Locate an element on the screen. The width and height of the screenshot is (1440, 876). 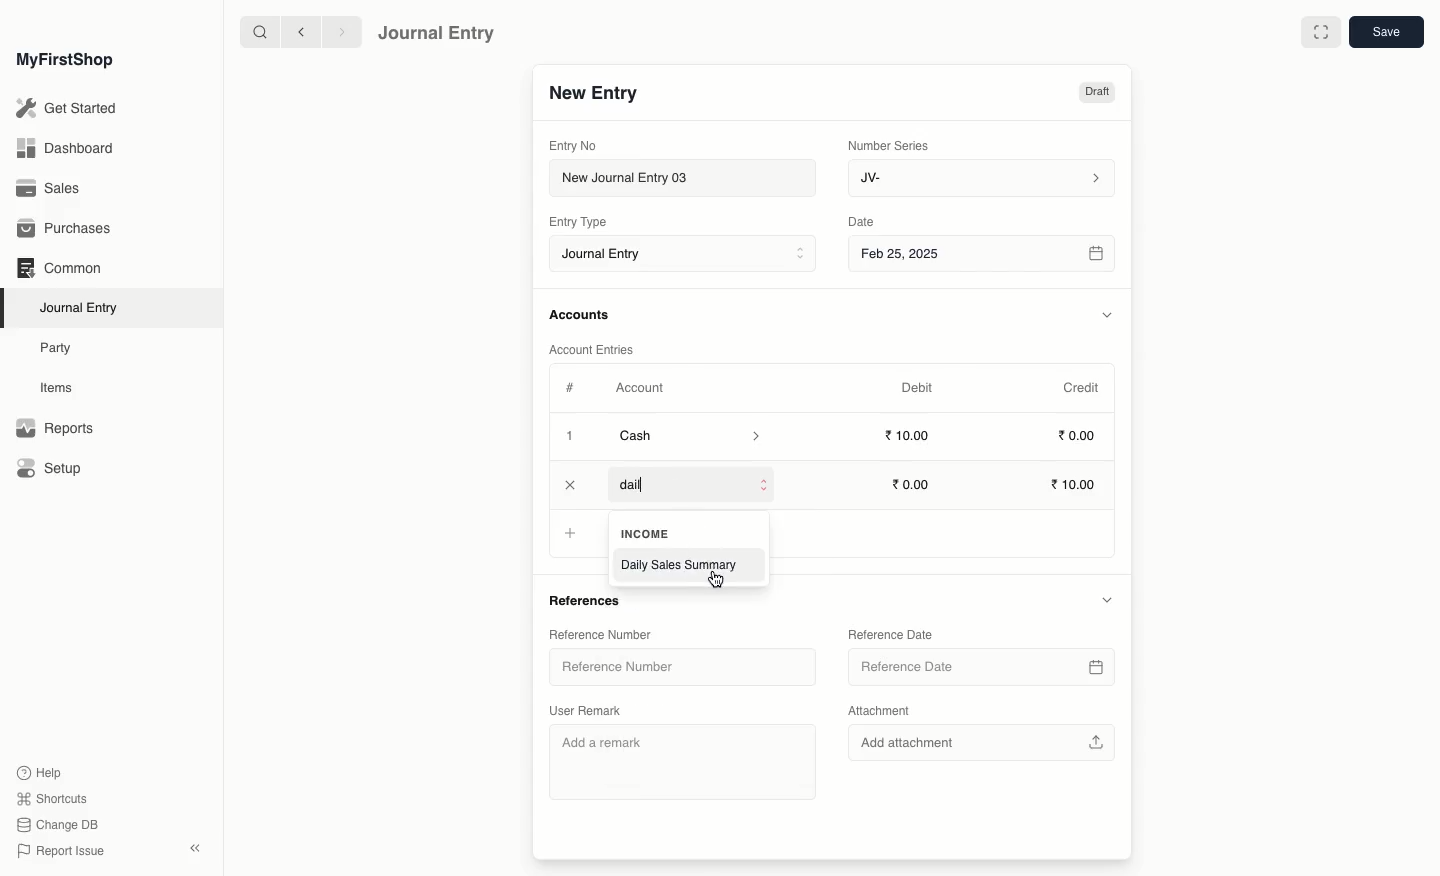
search is located at coordinates (255, 32).